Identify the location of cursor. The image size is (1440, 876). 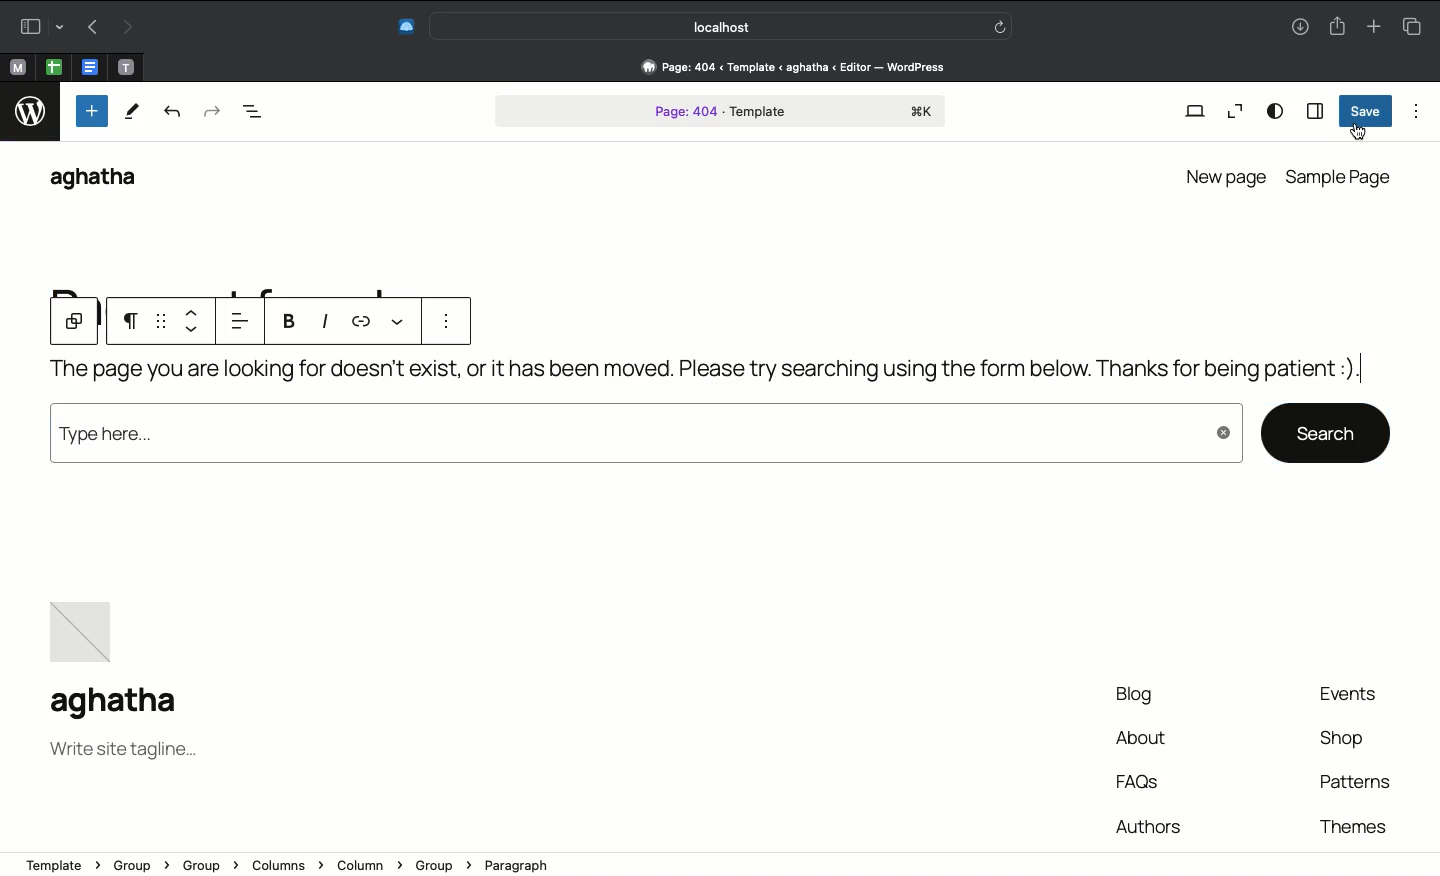
(1360, 131).